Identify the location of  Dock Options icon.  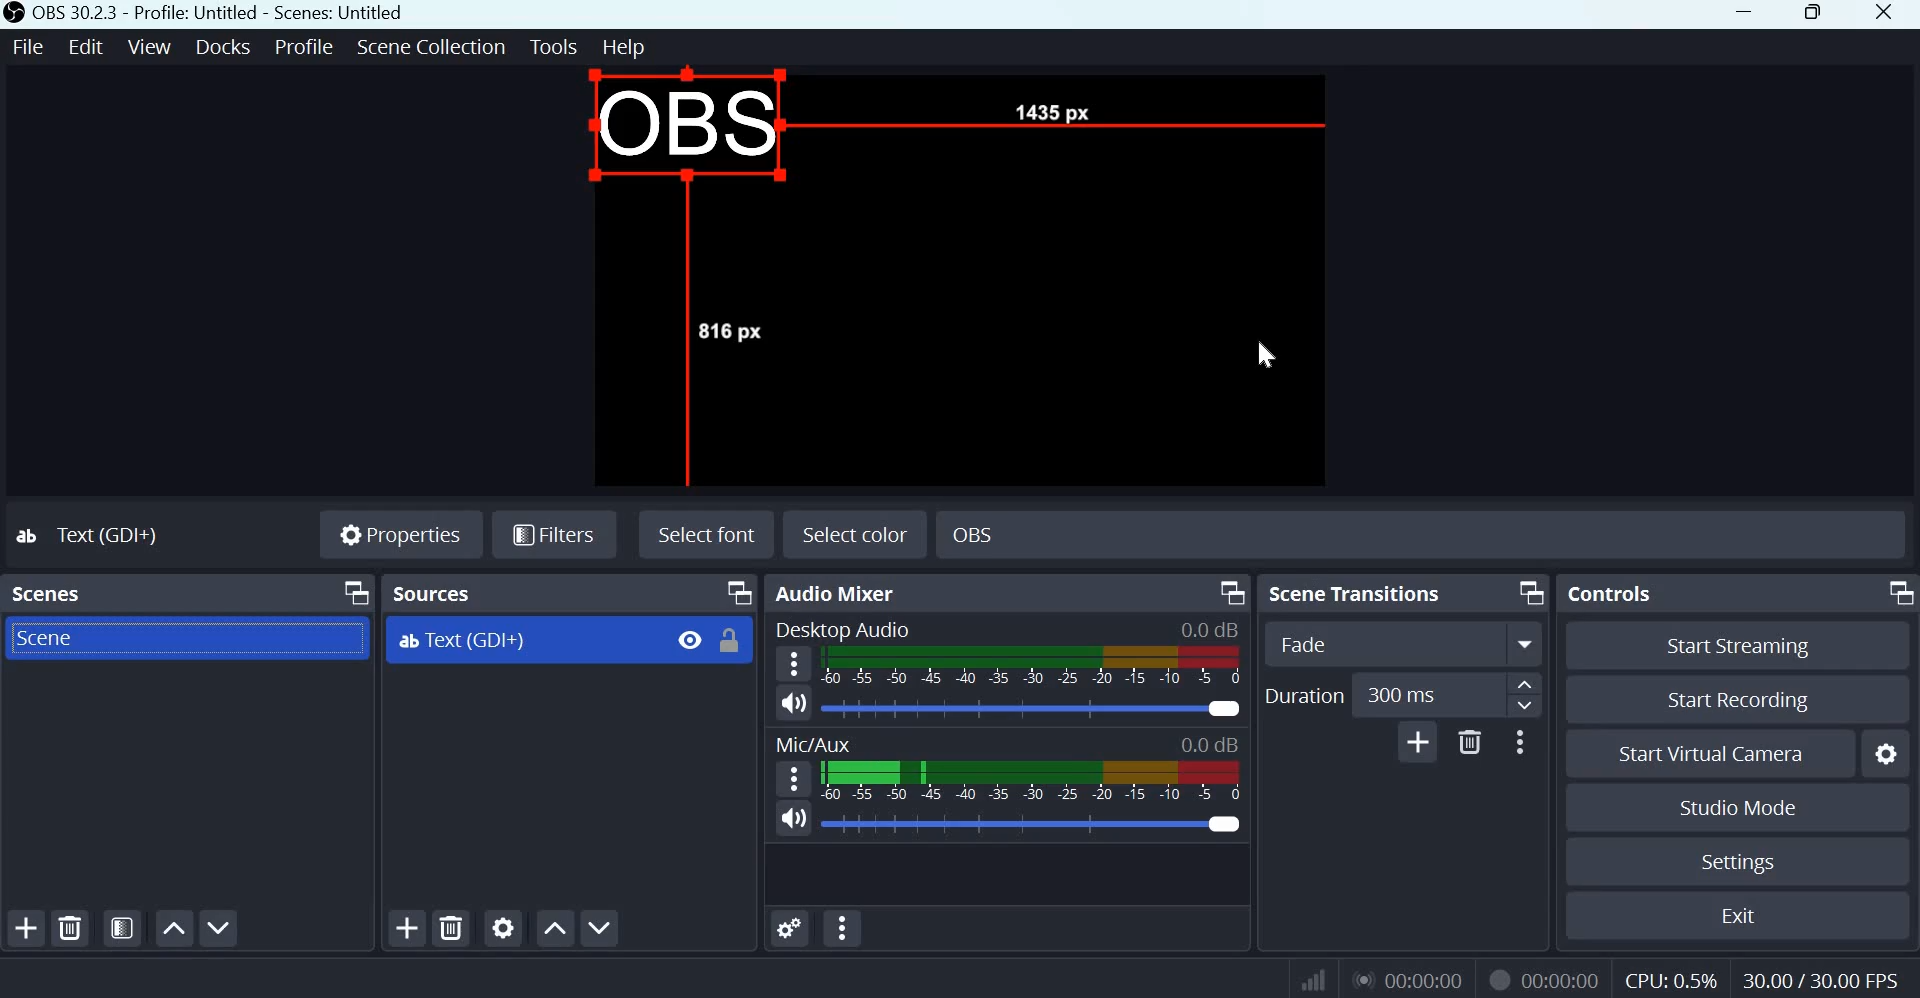
(356, 593).